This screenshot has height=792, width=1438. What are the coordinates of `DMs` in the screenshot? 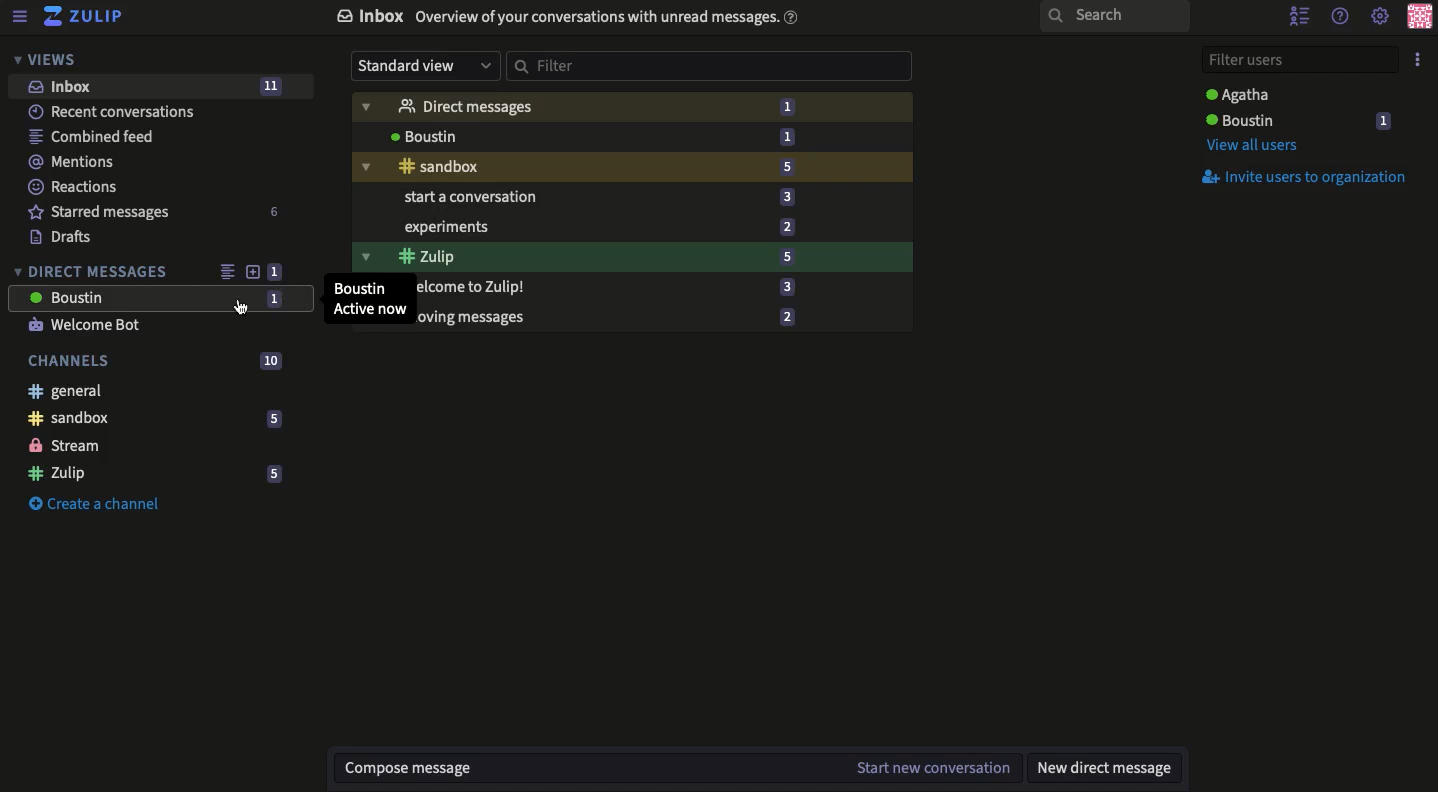 It's located at (92, 269).